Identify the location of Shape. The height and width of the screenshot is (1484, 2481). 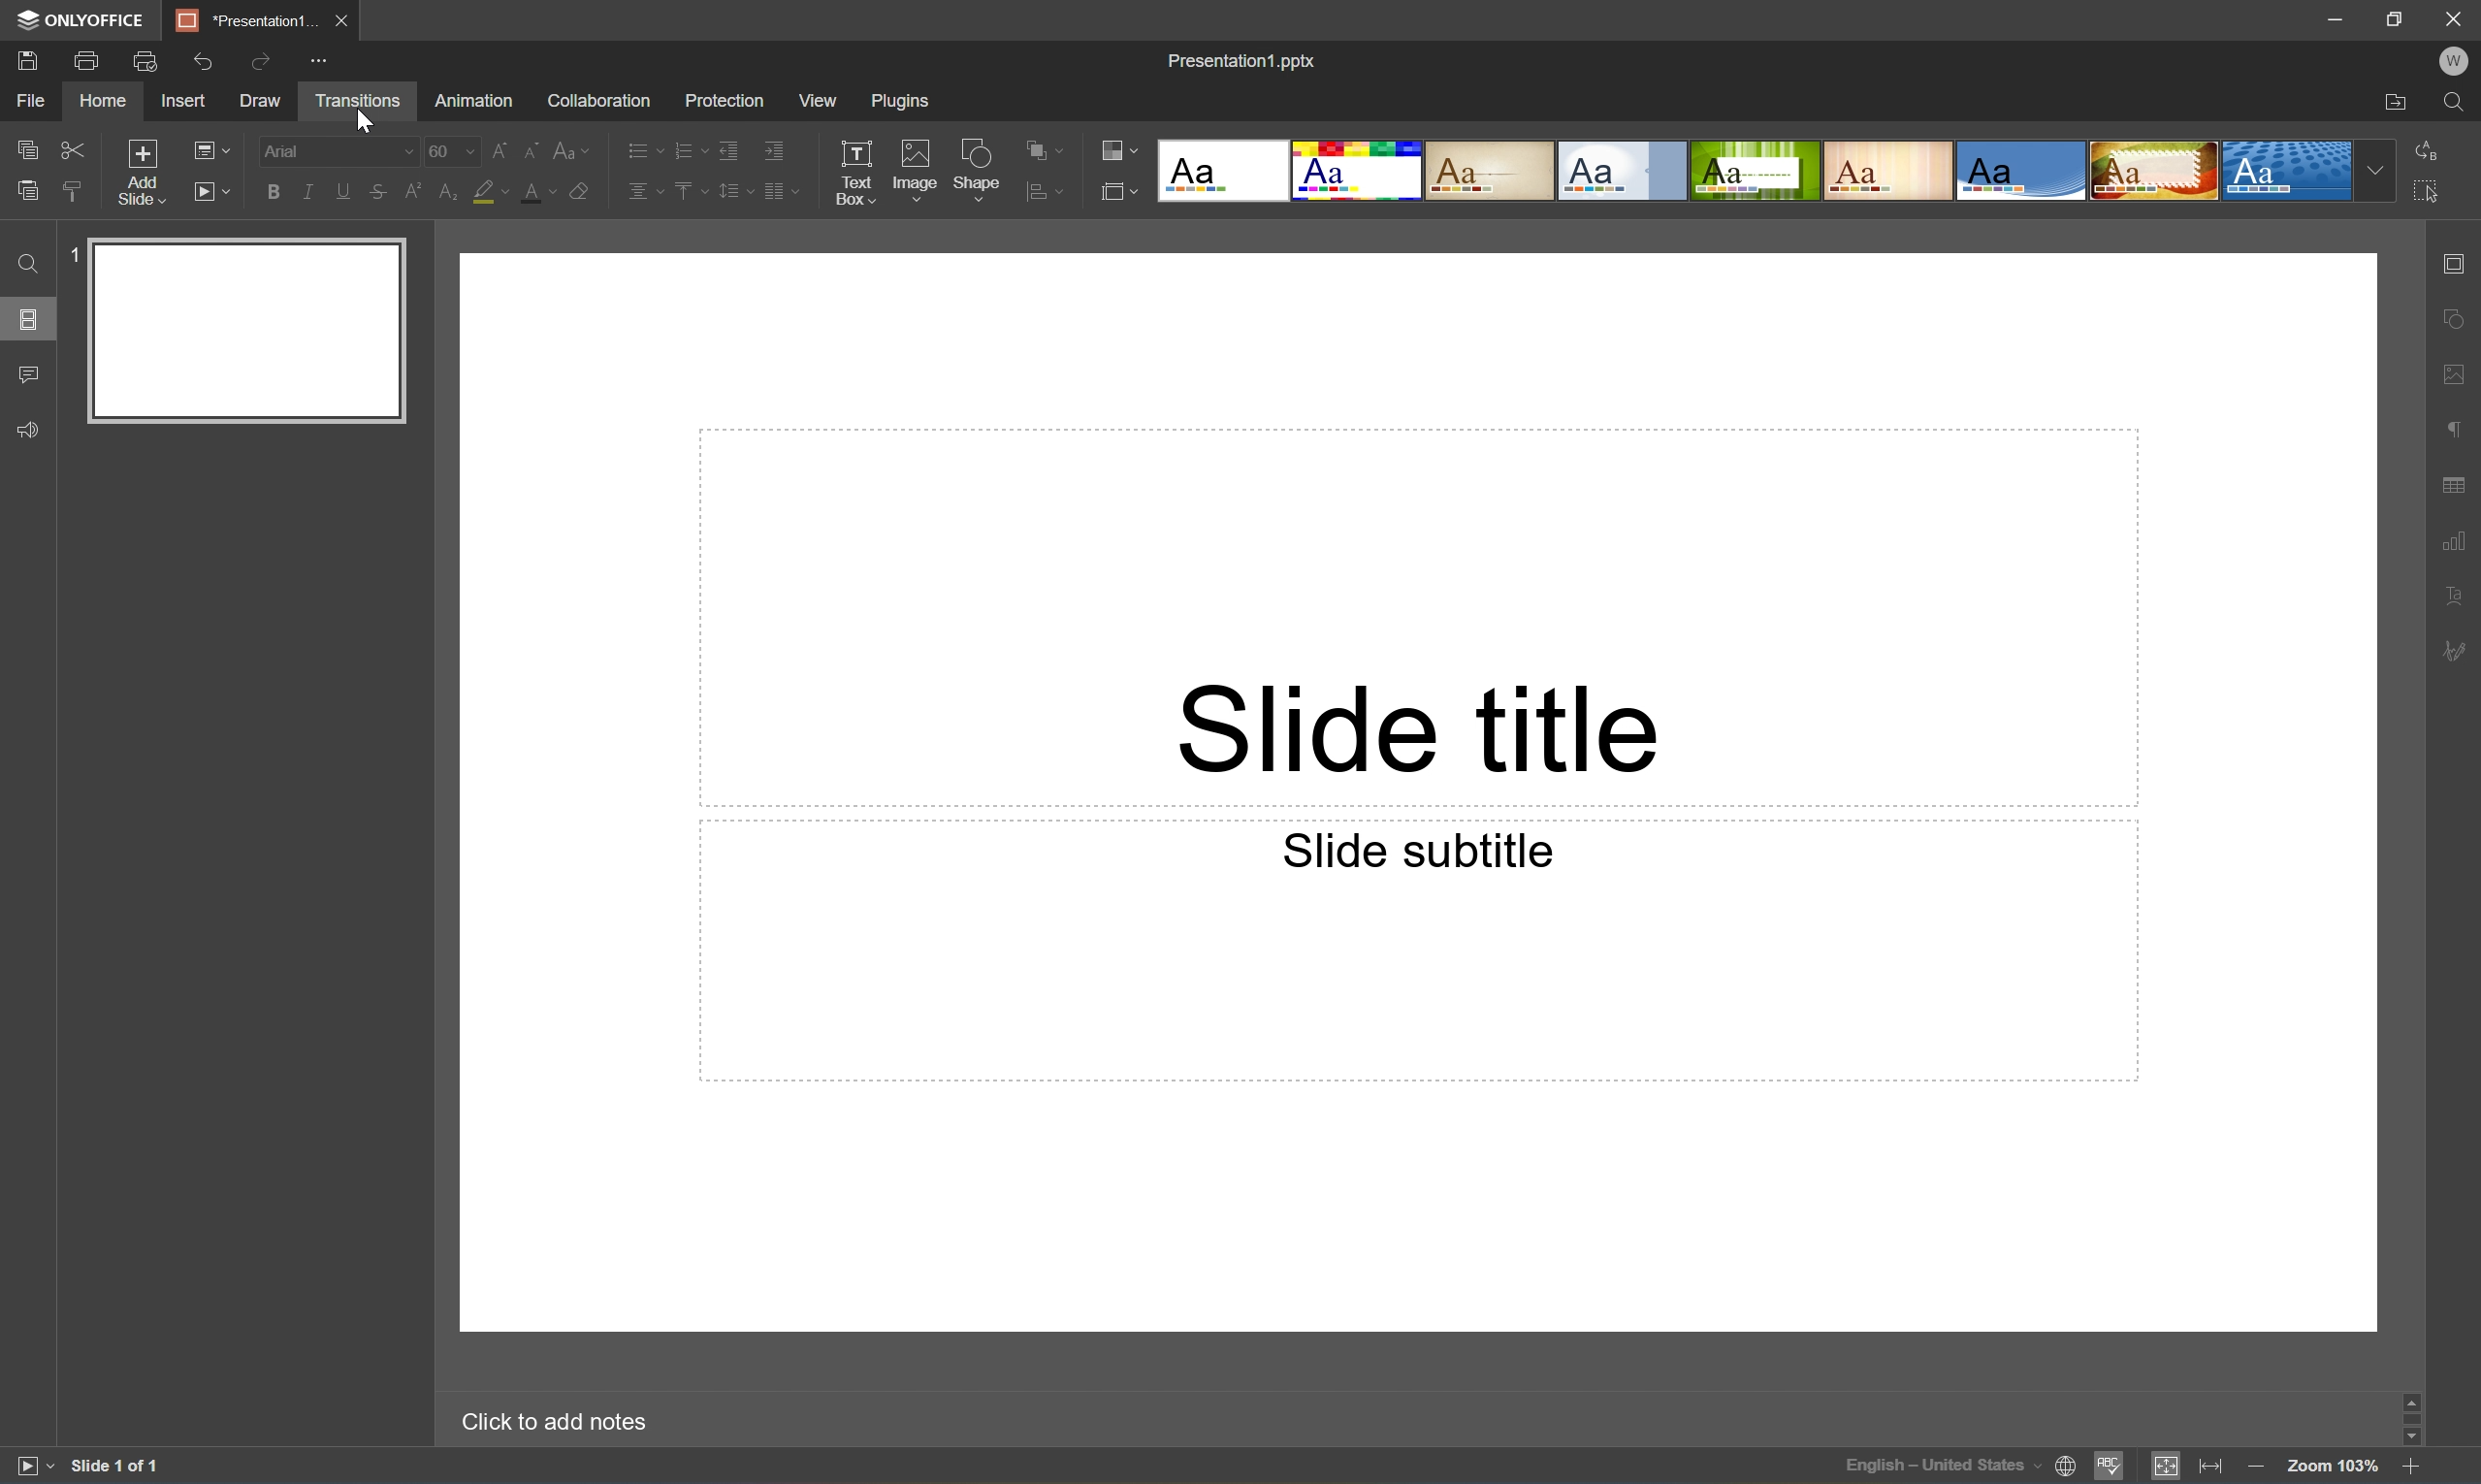
(982, 166).